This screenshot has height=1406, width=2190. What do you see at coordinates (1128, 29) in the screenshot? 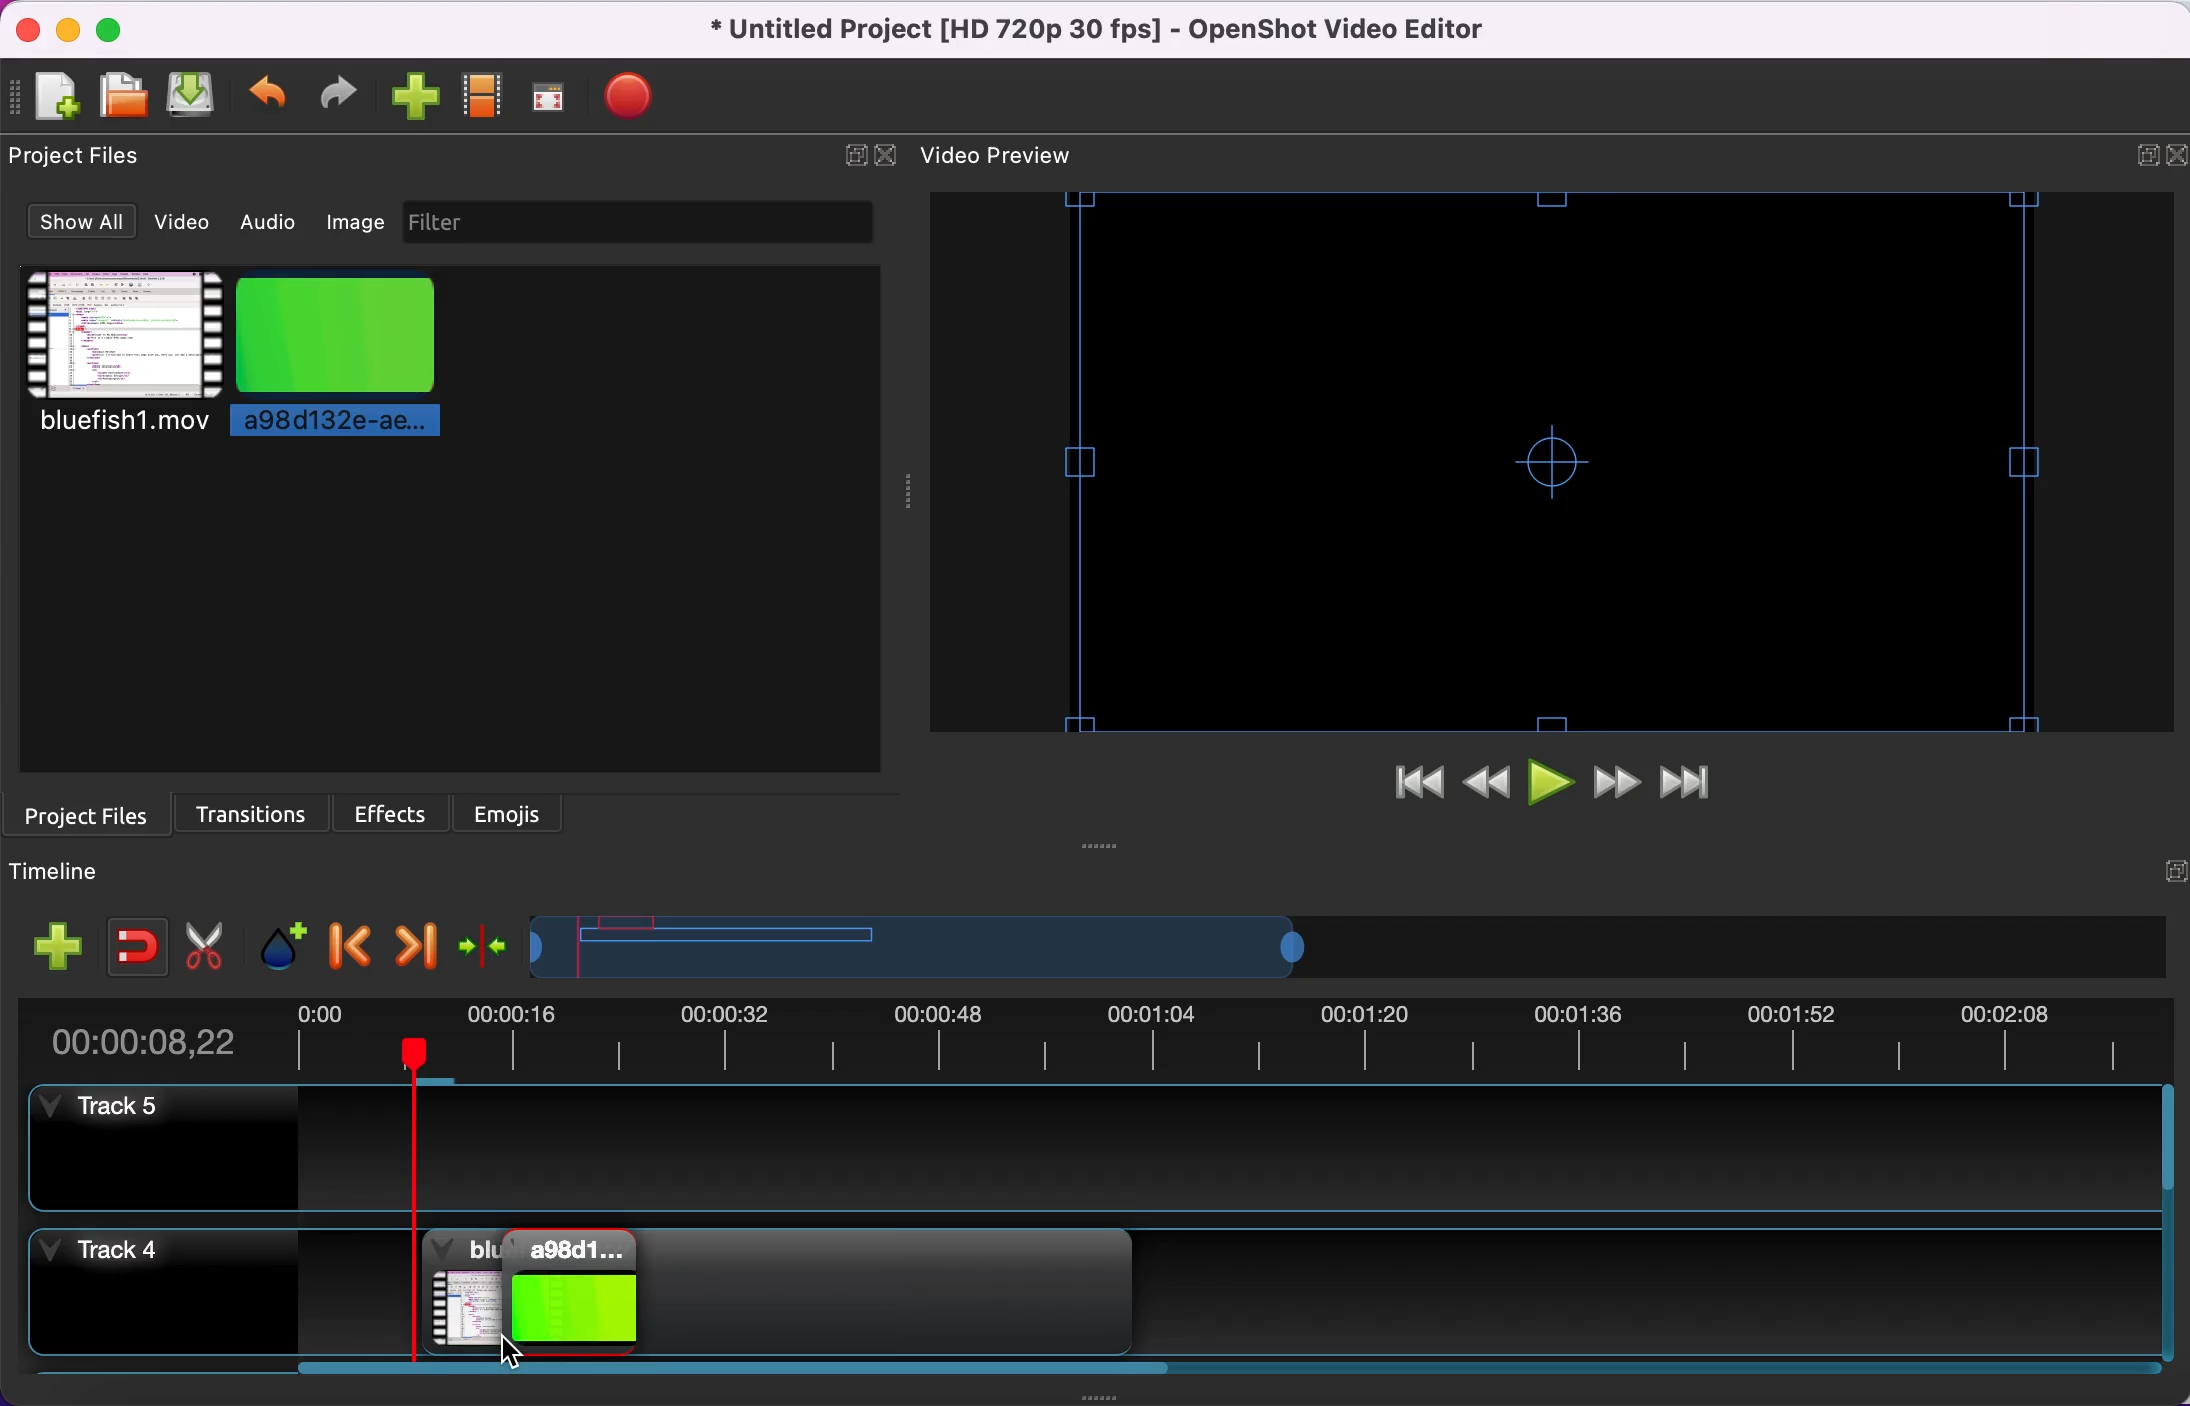
I see `title - Untitled Project [HD 720p 30 fps]-OpenShot Video Editor` at bounding box center [1128, 29].